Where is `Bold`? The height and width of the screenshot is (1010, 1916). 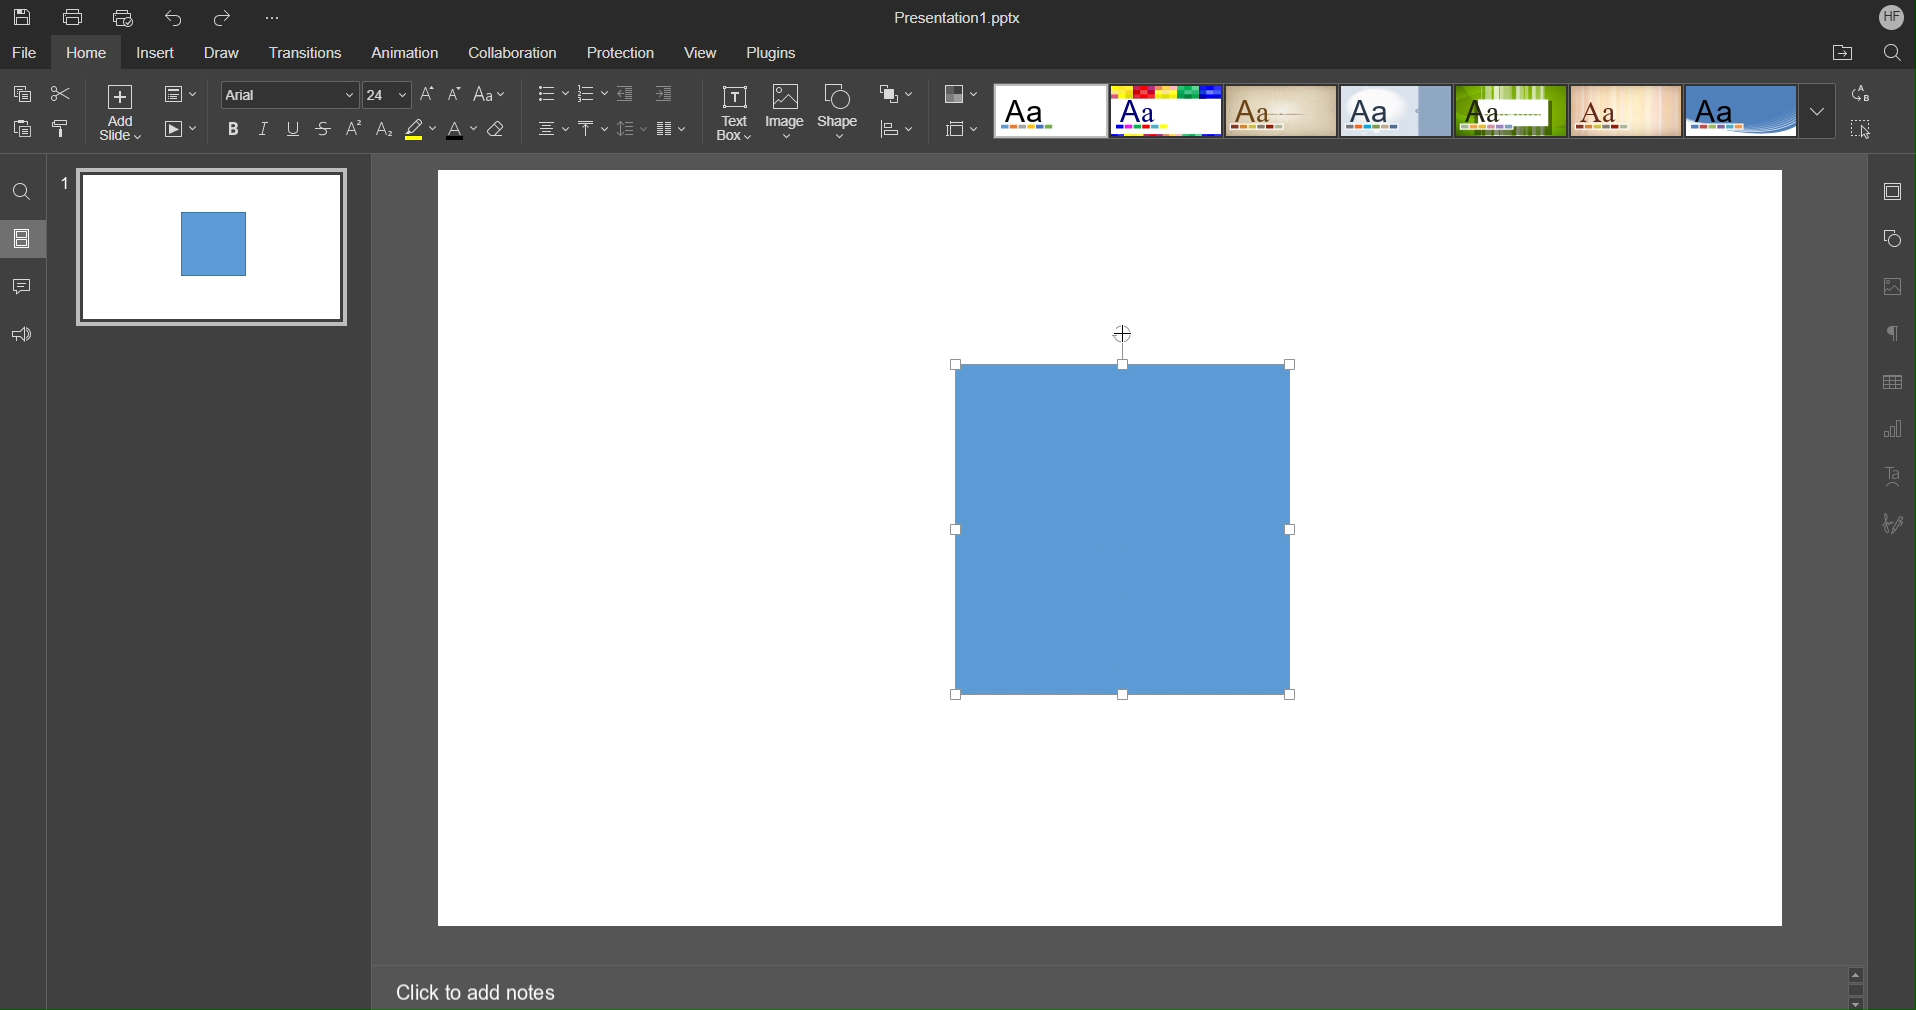
Bold is located at coordinates (237, 129).